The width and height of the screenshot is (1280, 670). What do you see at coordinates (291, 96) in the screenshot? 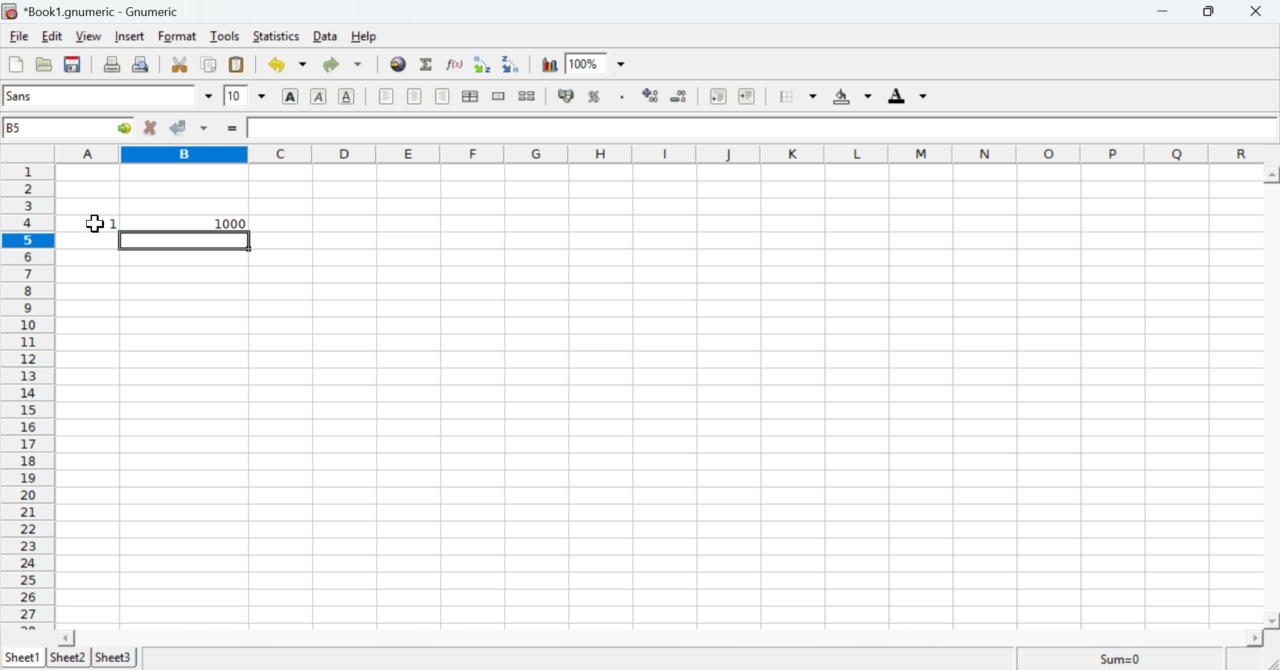
I see `Bold` at bounding box center [291, 96].